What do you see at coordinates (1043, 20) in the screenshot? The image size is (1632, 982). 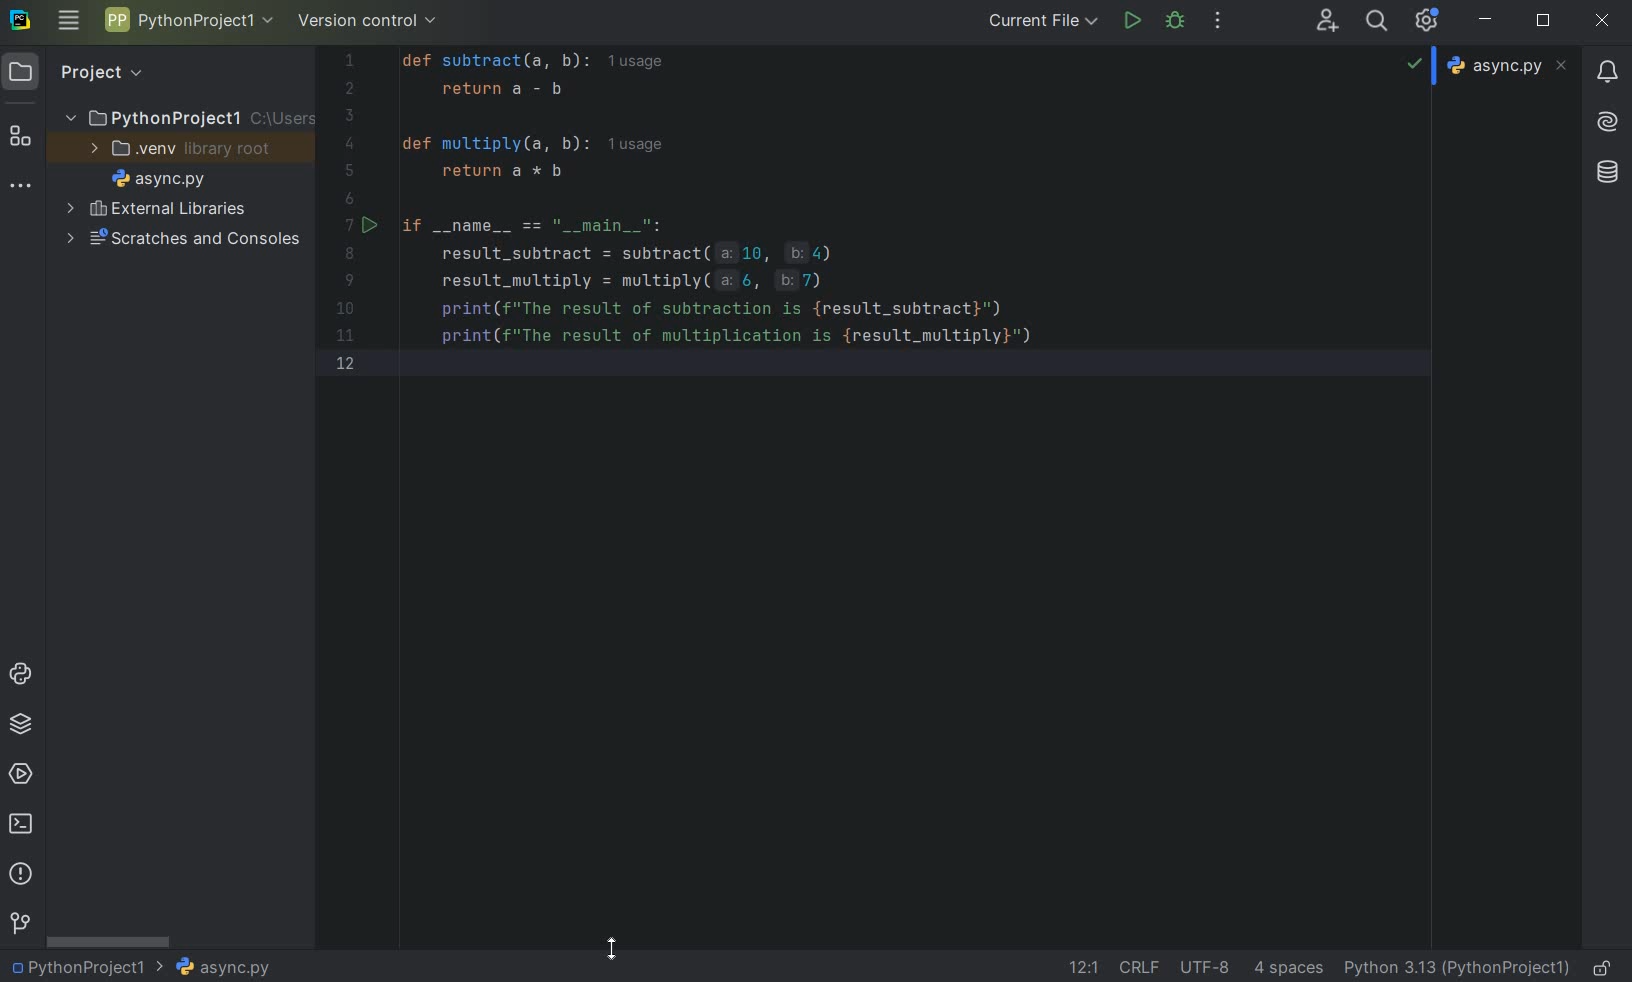 I see `current file` at bounding box center [1043, 20].